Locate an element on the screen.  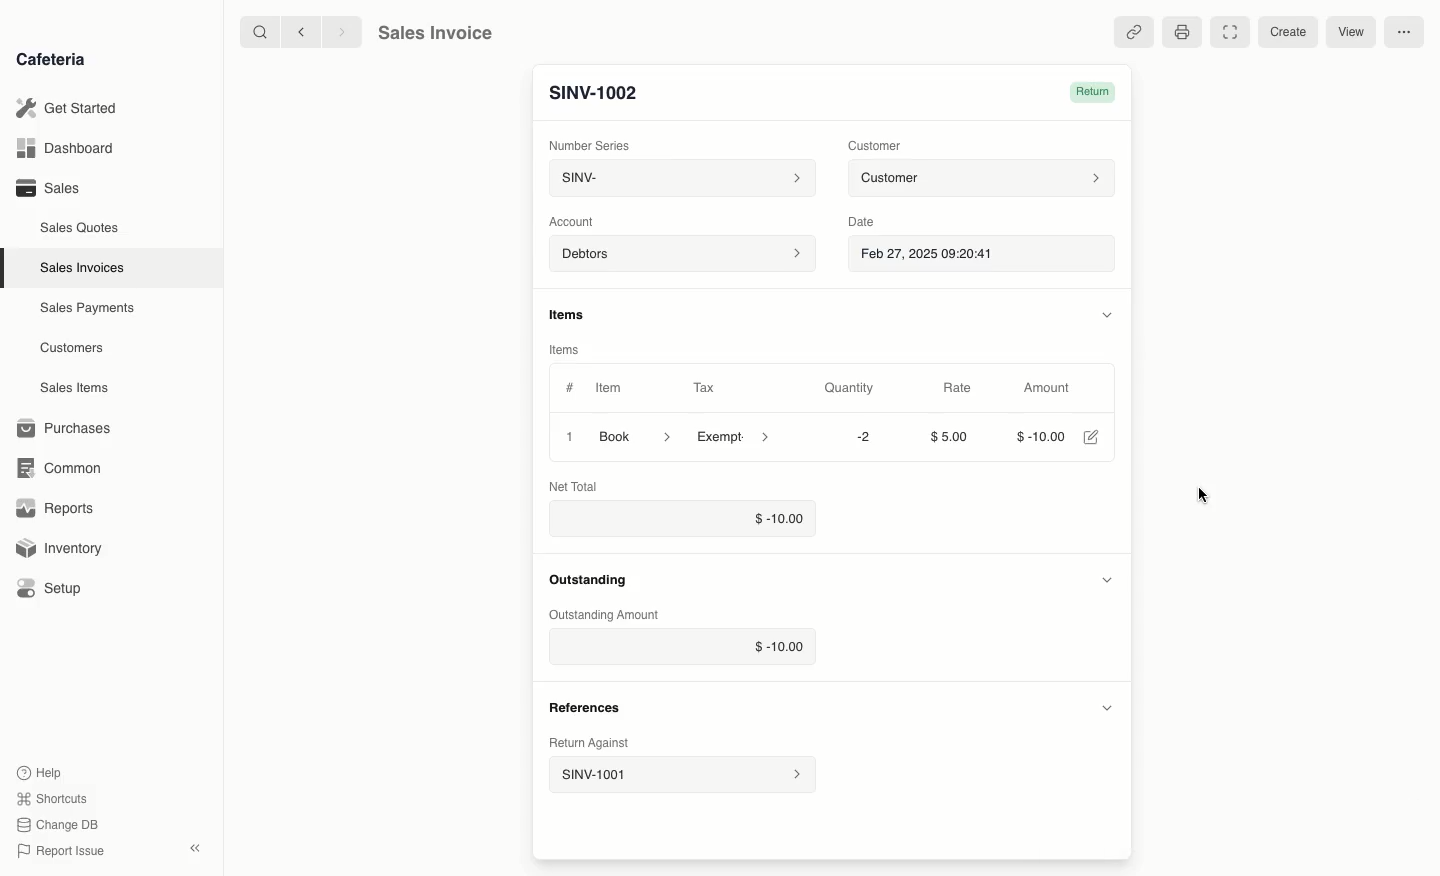
Sales Quotes is located at coordinates (80, 230).